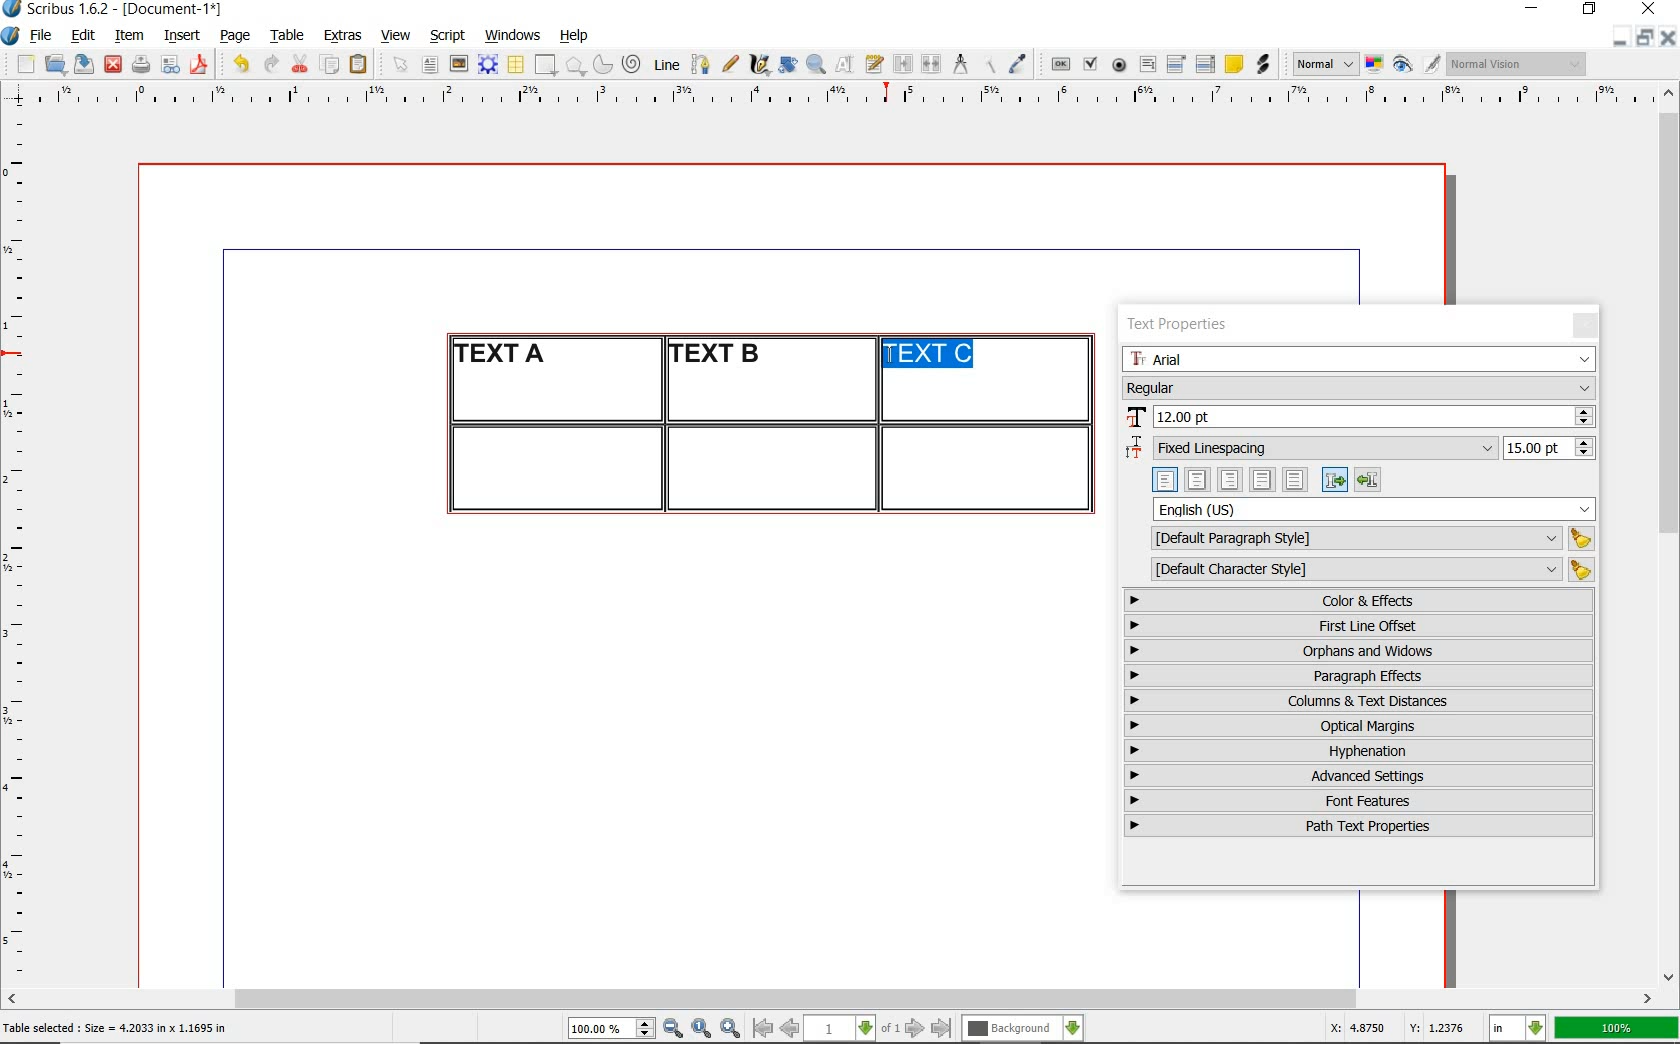  Describe the element at coordinates (1618, 1028) in the screenshot. I see `100%` at that location.